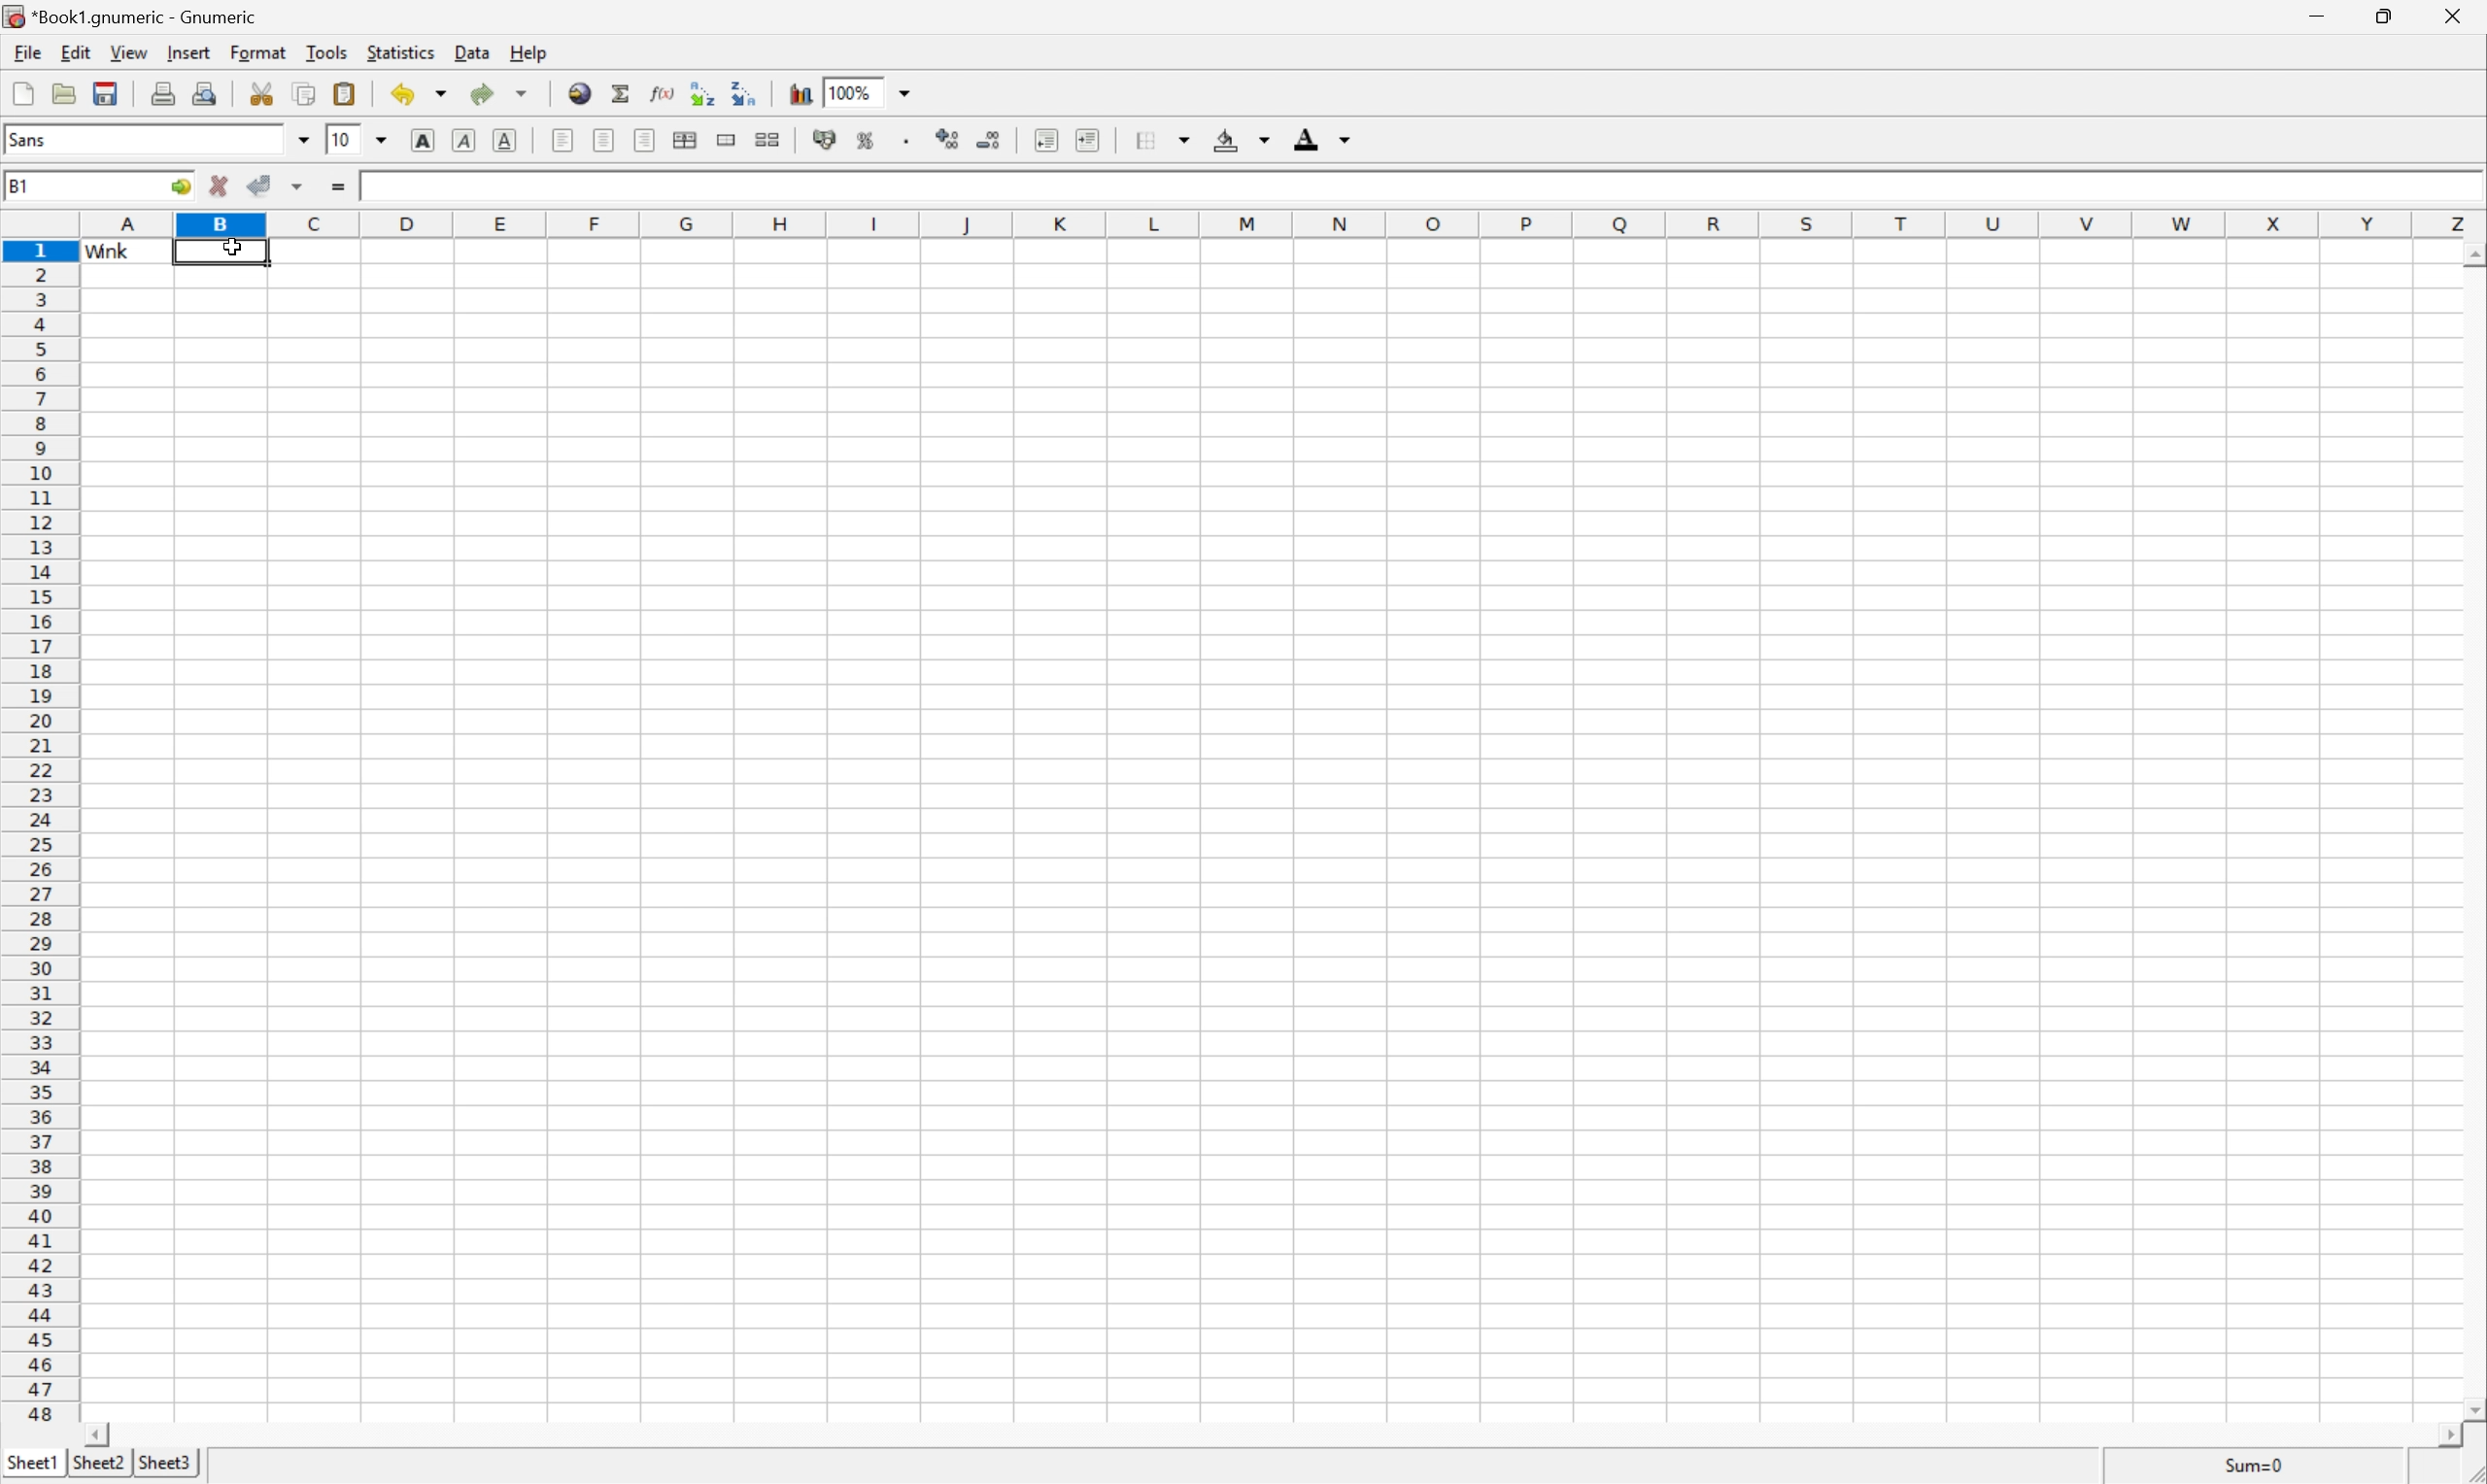 This screenshot has height=1484, width=2487. What do you see at coordinates (2320, 18) in the screenshot?
I see `minimize` at bounding box center [2320, 18].